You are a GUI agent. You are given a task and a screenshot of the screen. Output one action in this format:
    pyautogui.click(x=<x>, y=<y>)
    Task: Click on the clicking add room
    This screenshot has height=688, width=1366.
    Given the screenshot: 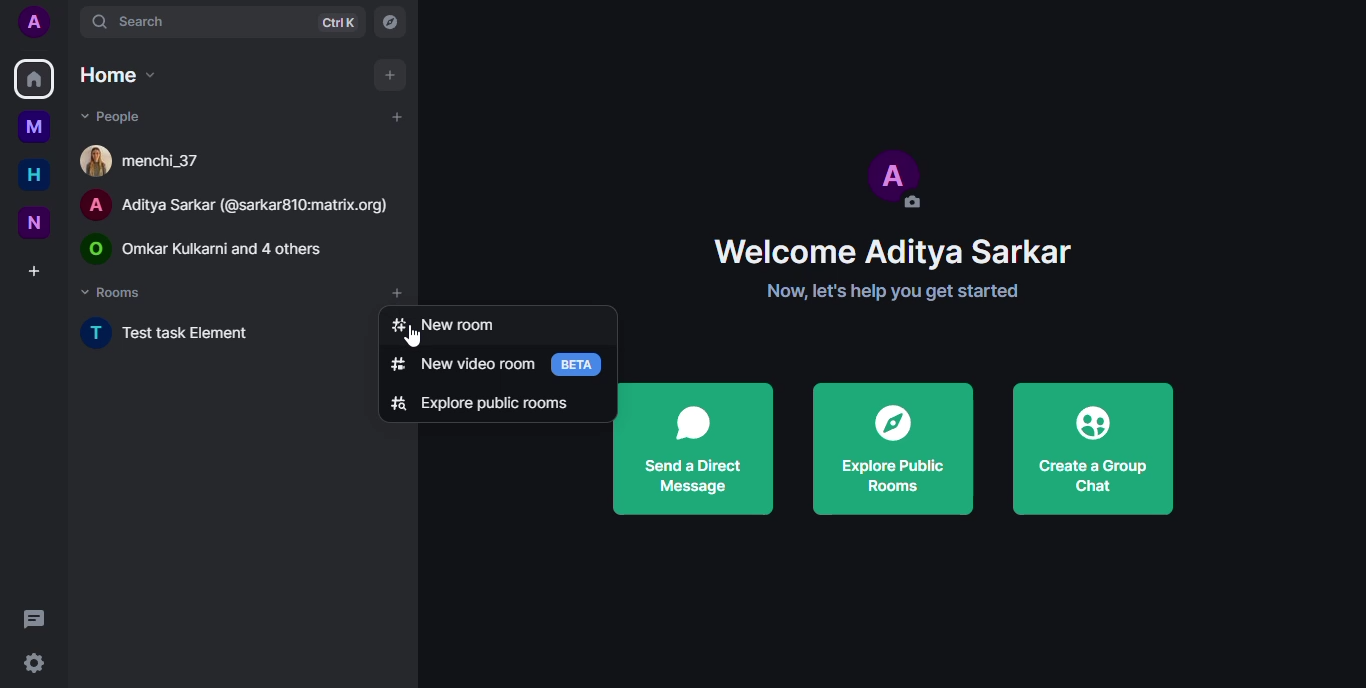 What is the action you would take?
    pyautogui.click(x=405, y=291)
    